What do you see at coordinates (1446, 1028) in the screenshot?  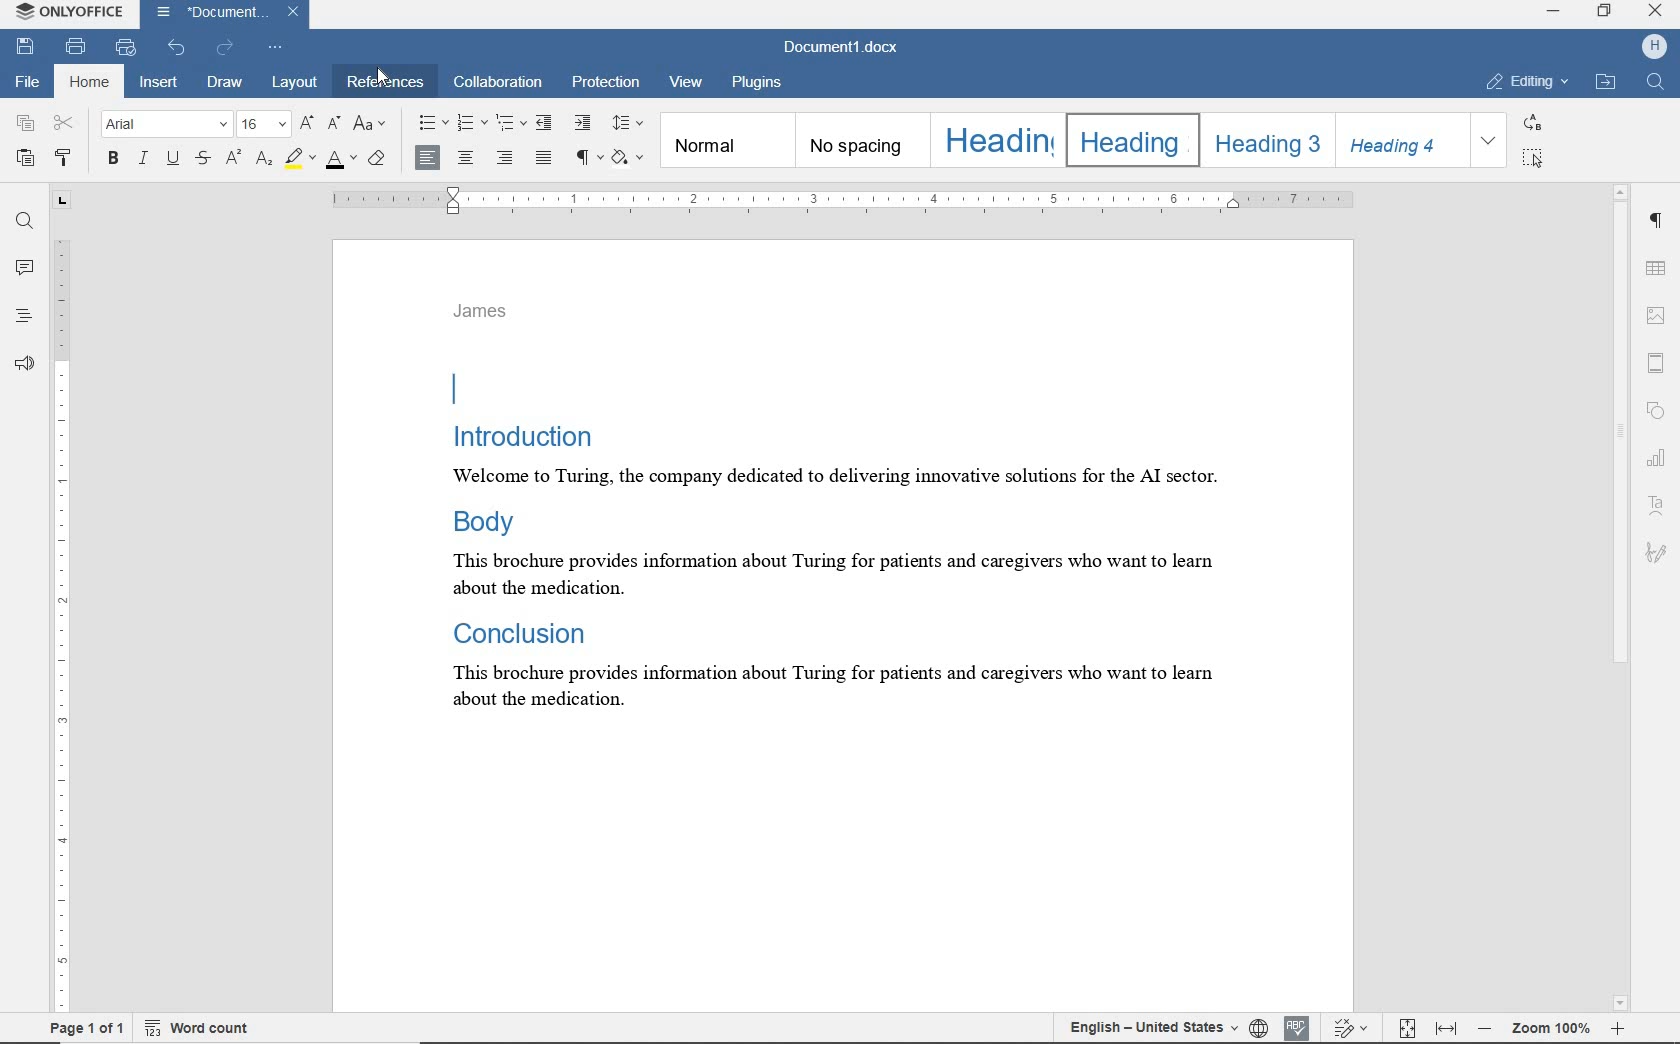 I see `fit to width` at bounding box center [1446, 1028].